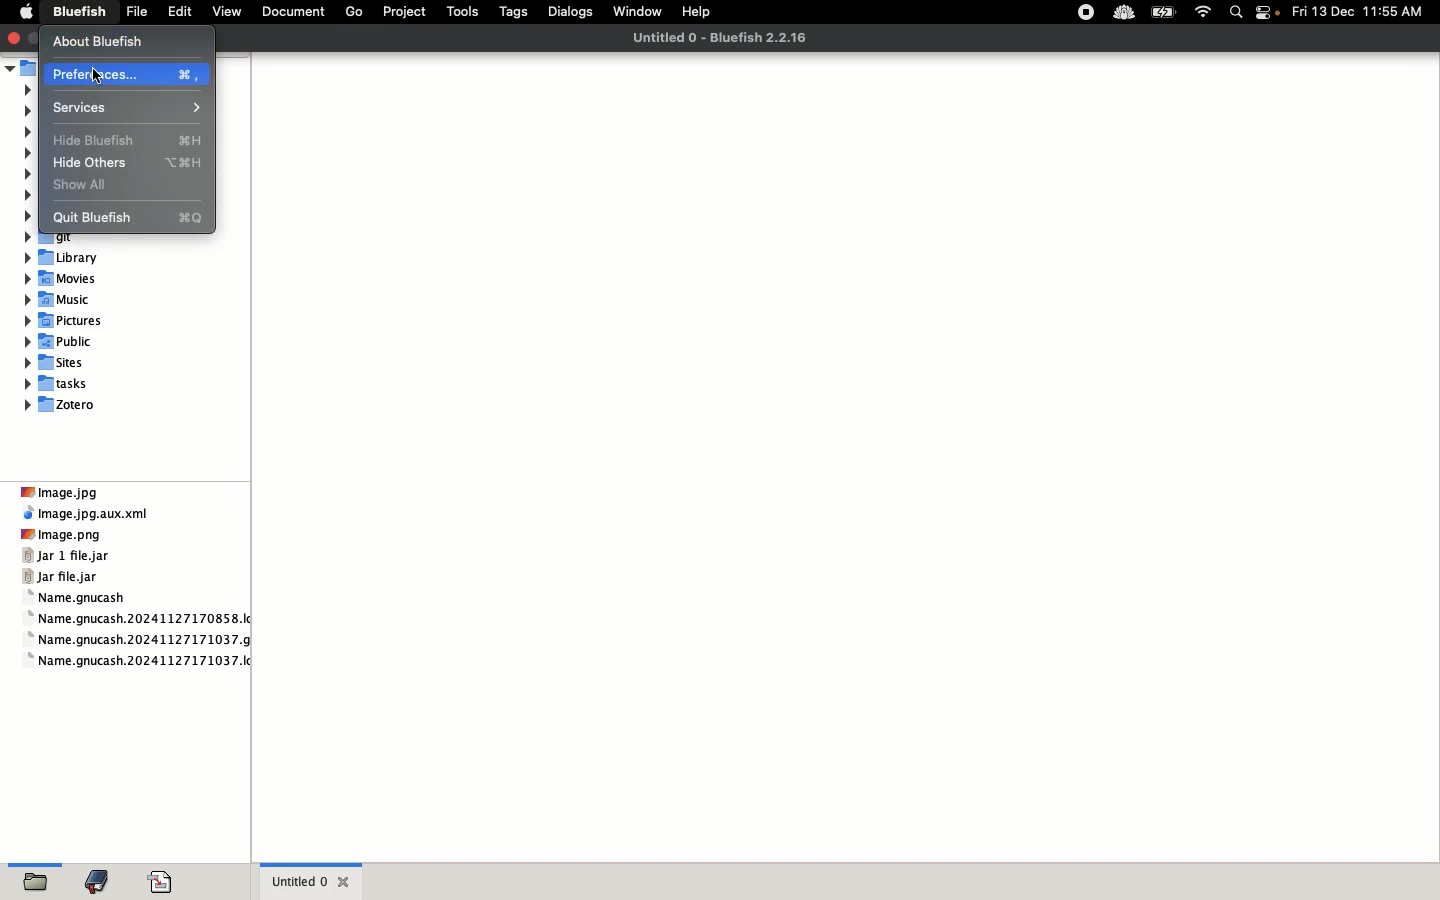 The image size is (1440, 900). I want to click on minimize, so click(34, 34).